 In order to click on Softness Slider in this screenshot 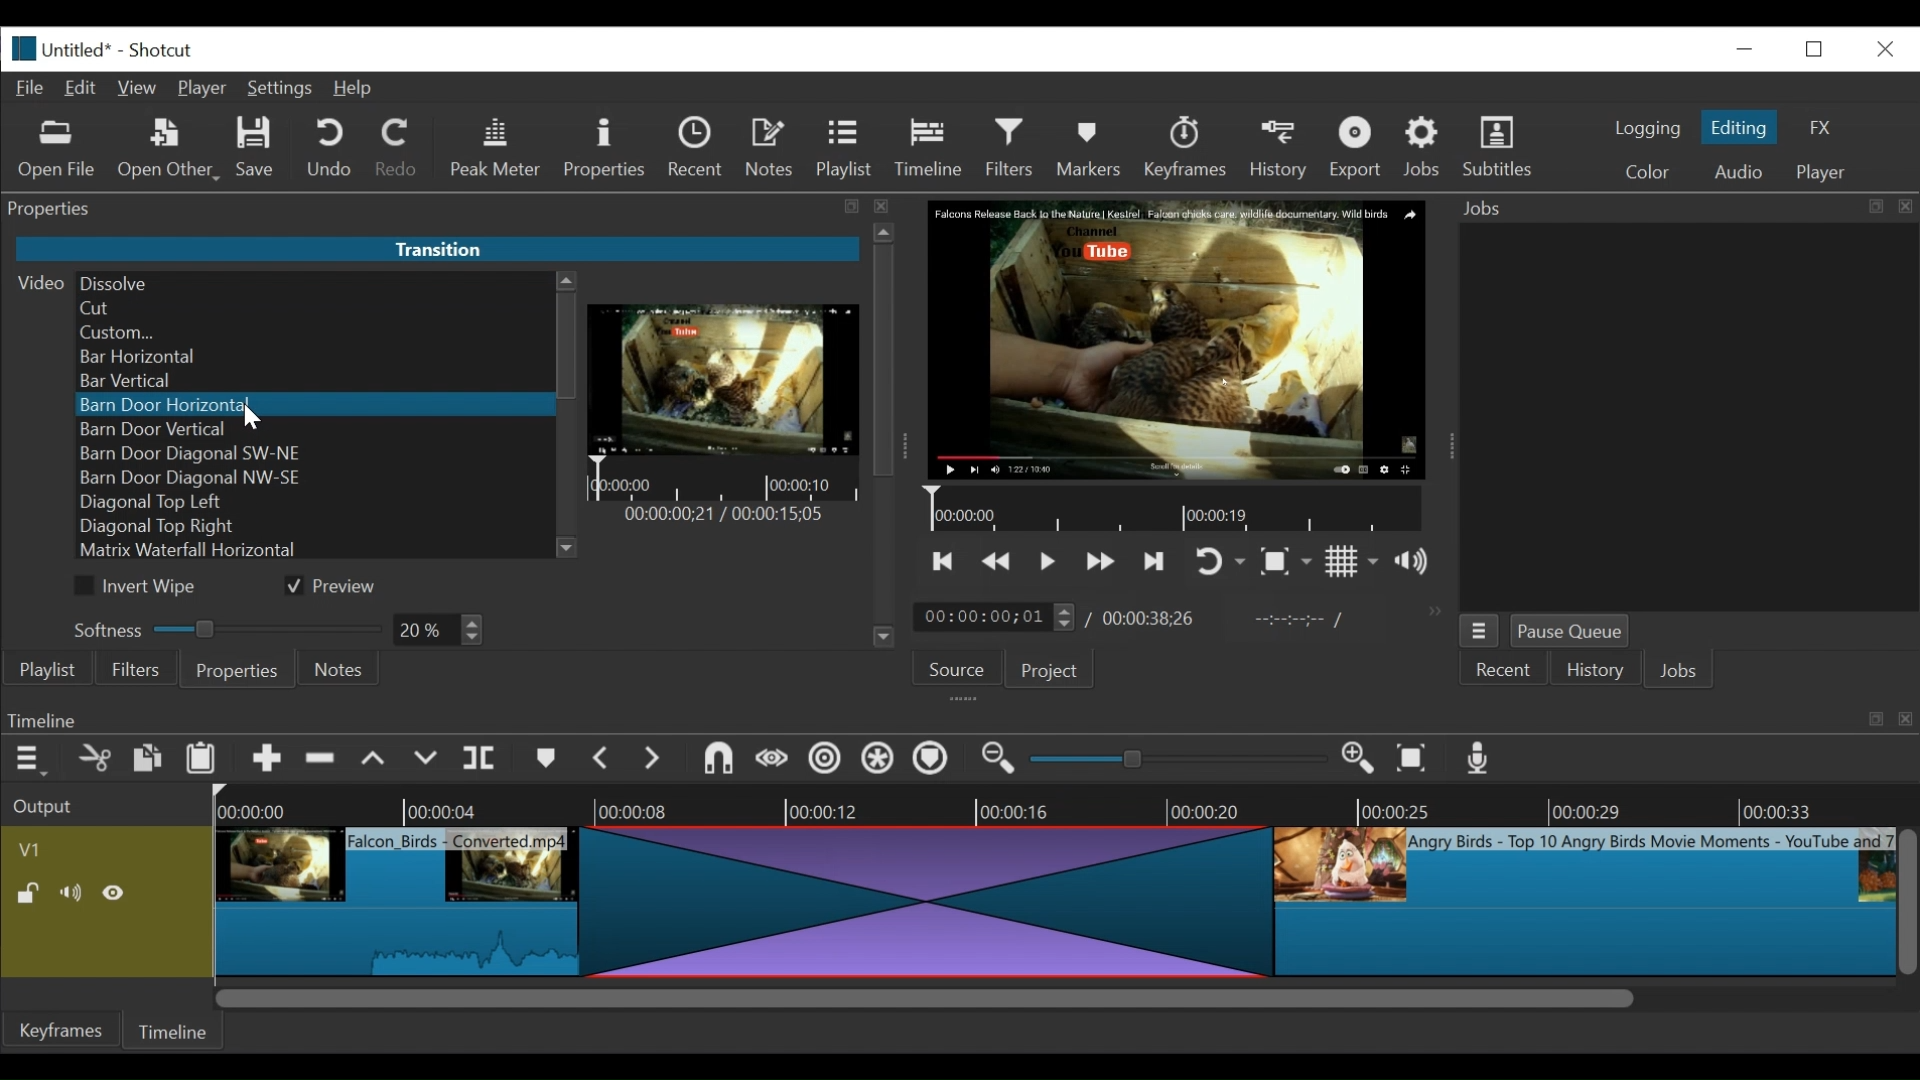, I will do `click(226, 627)`.